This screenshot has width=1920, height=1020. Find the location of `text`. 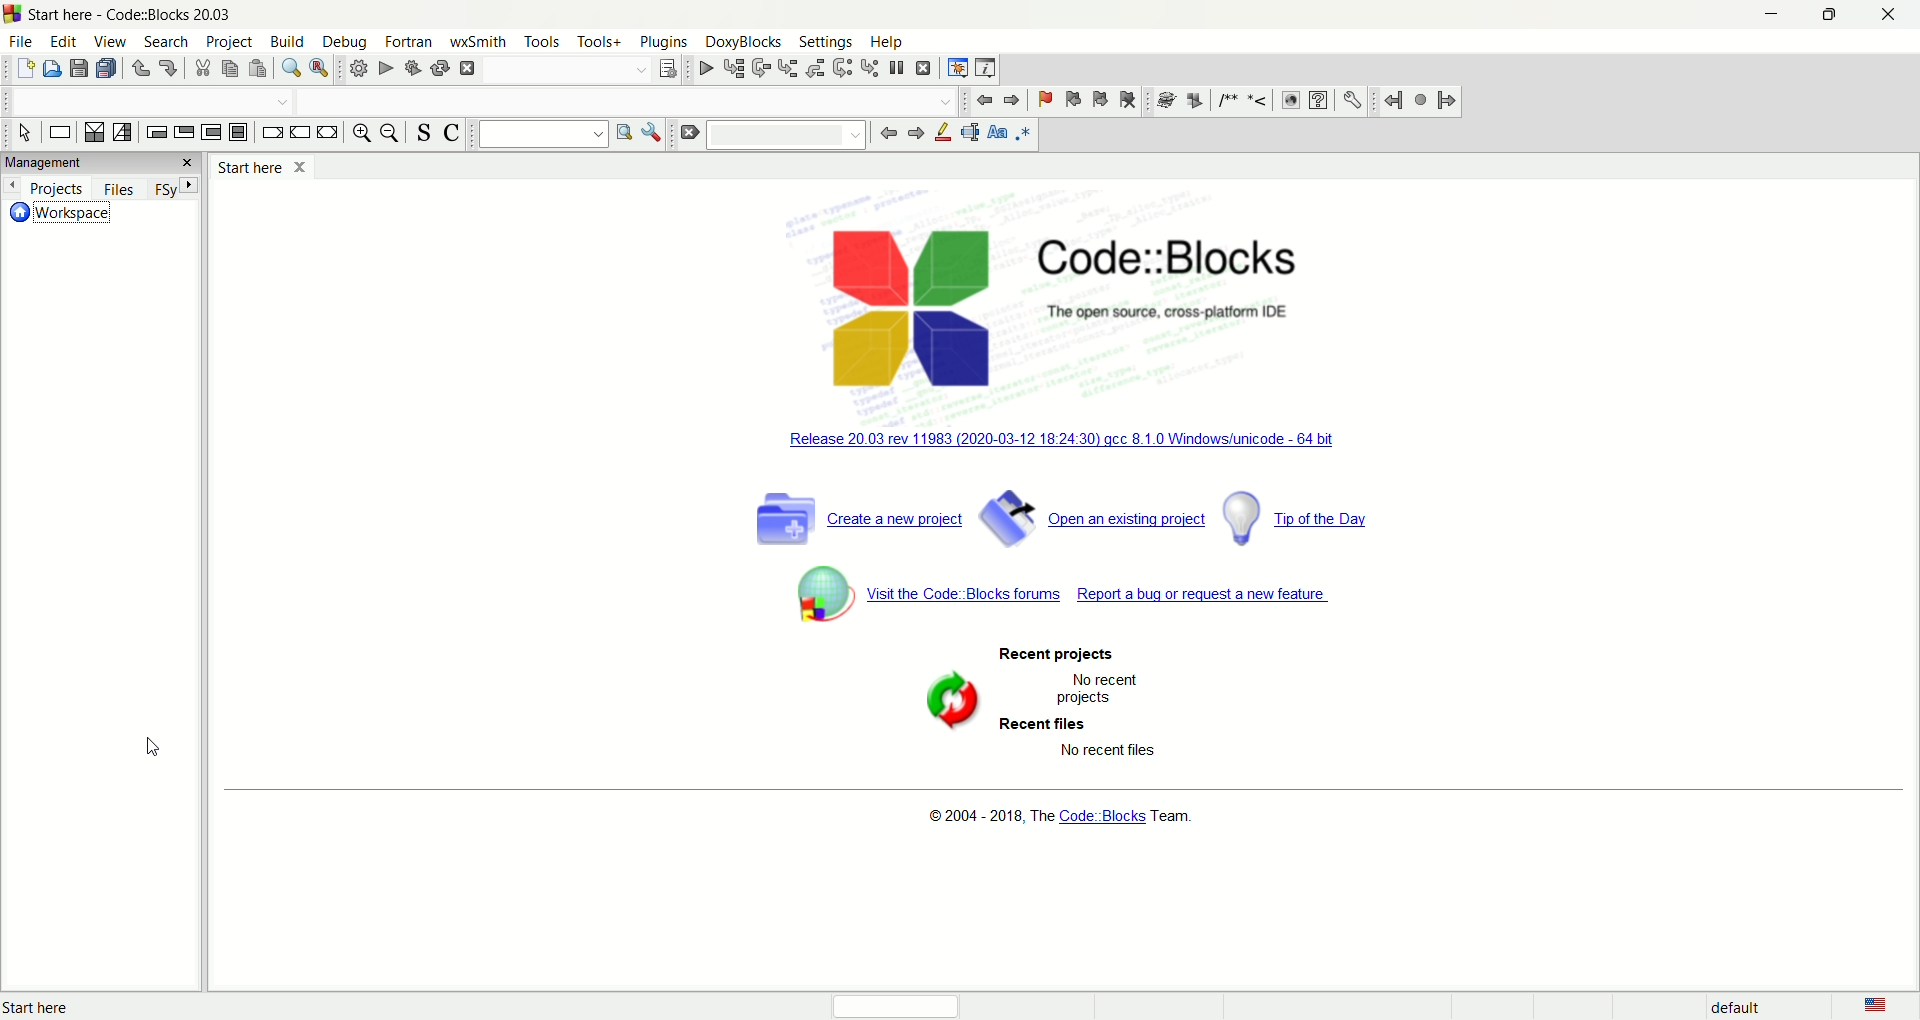

text is located at coordinates (62, 1007).